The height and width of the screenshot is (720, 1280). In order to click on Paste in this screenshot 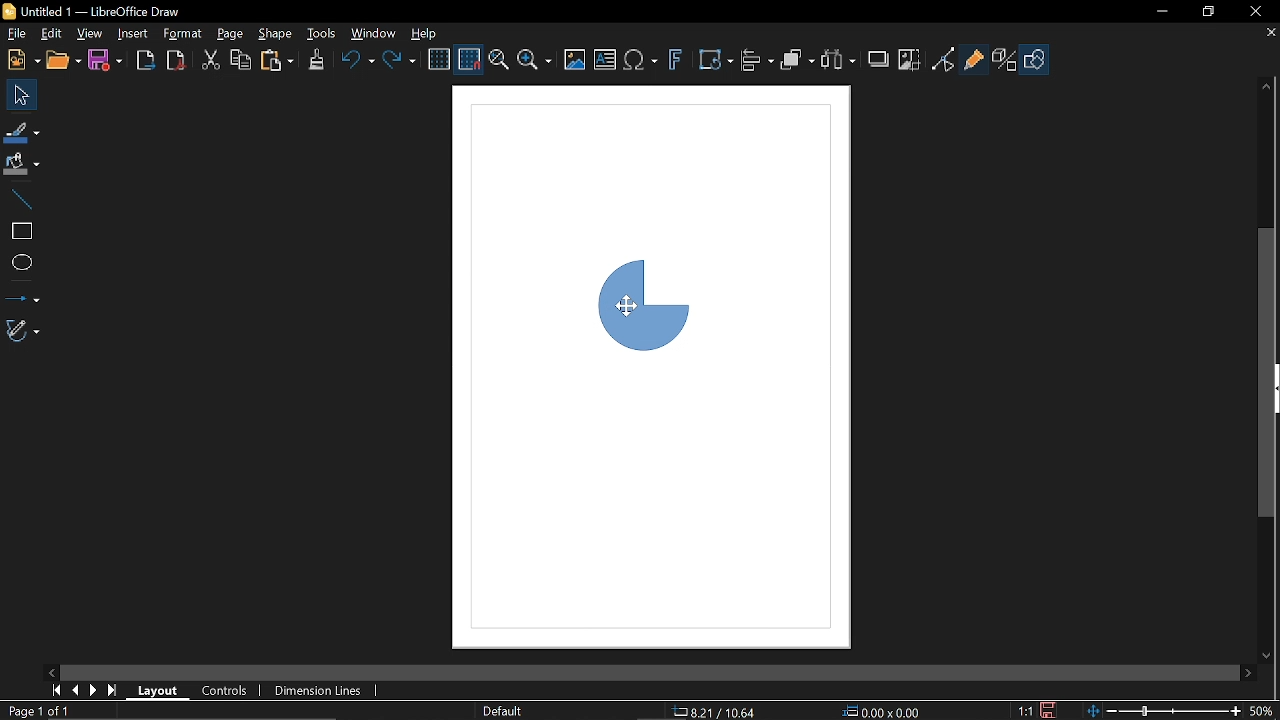, I will do `click(278, 61)`.